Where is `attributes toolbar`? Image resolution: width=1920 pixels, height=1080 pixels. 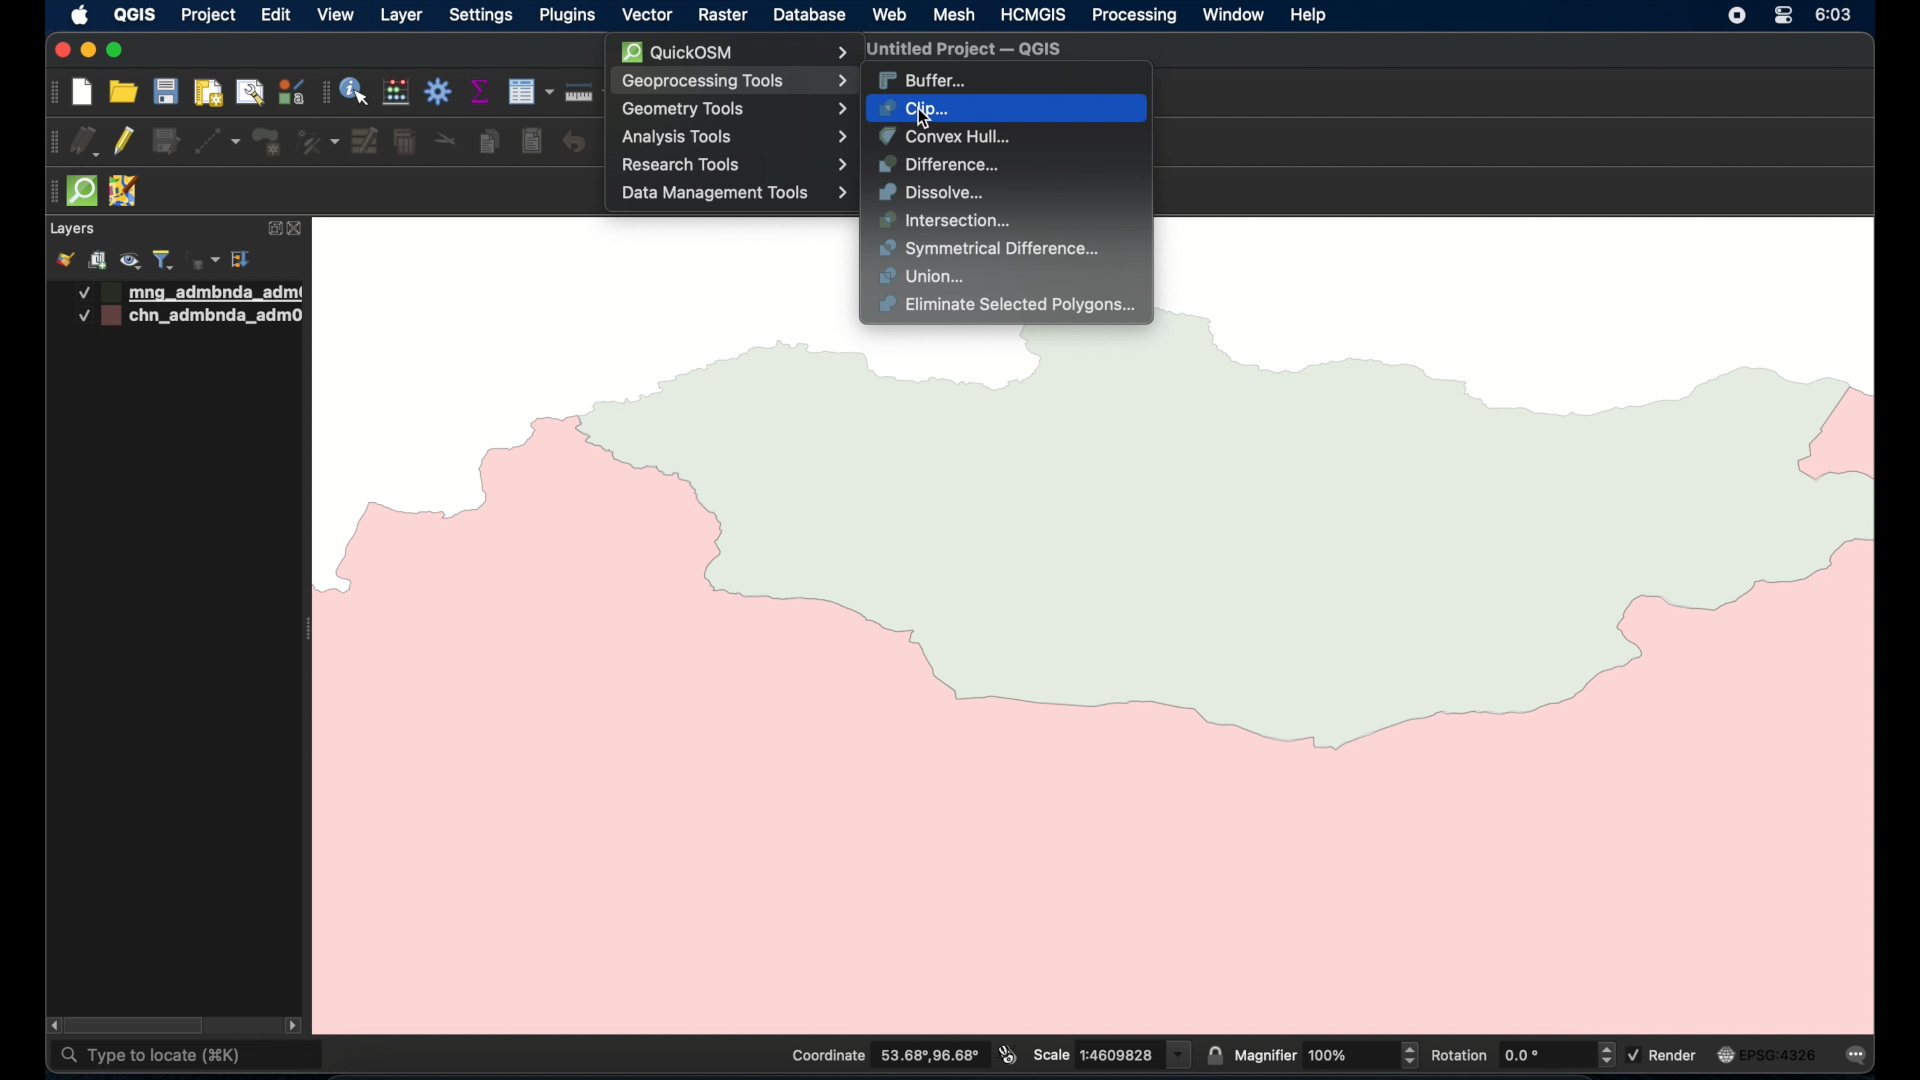
attributes toolbar is located at coordinates (324, 93).